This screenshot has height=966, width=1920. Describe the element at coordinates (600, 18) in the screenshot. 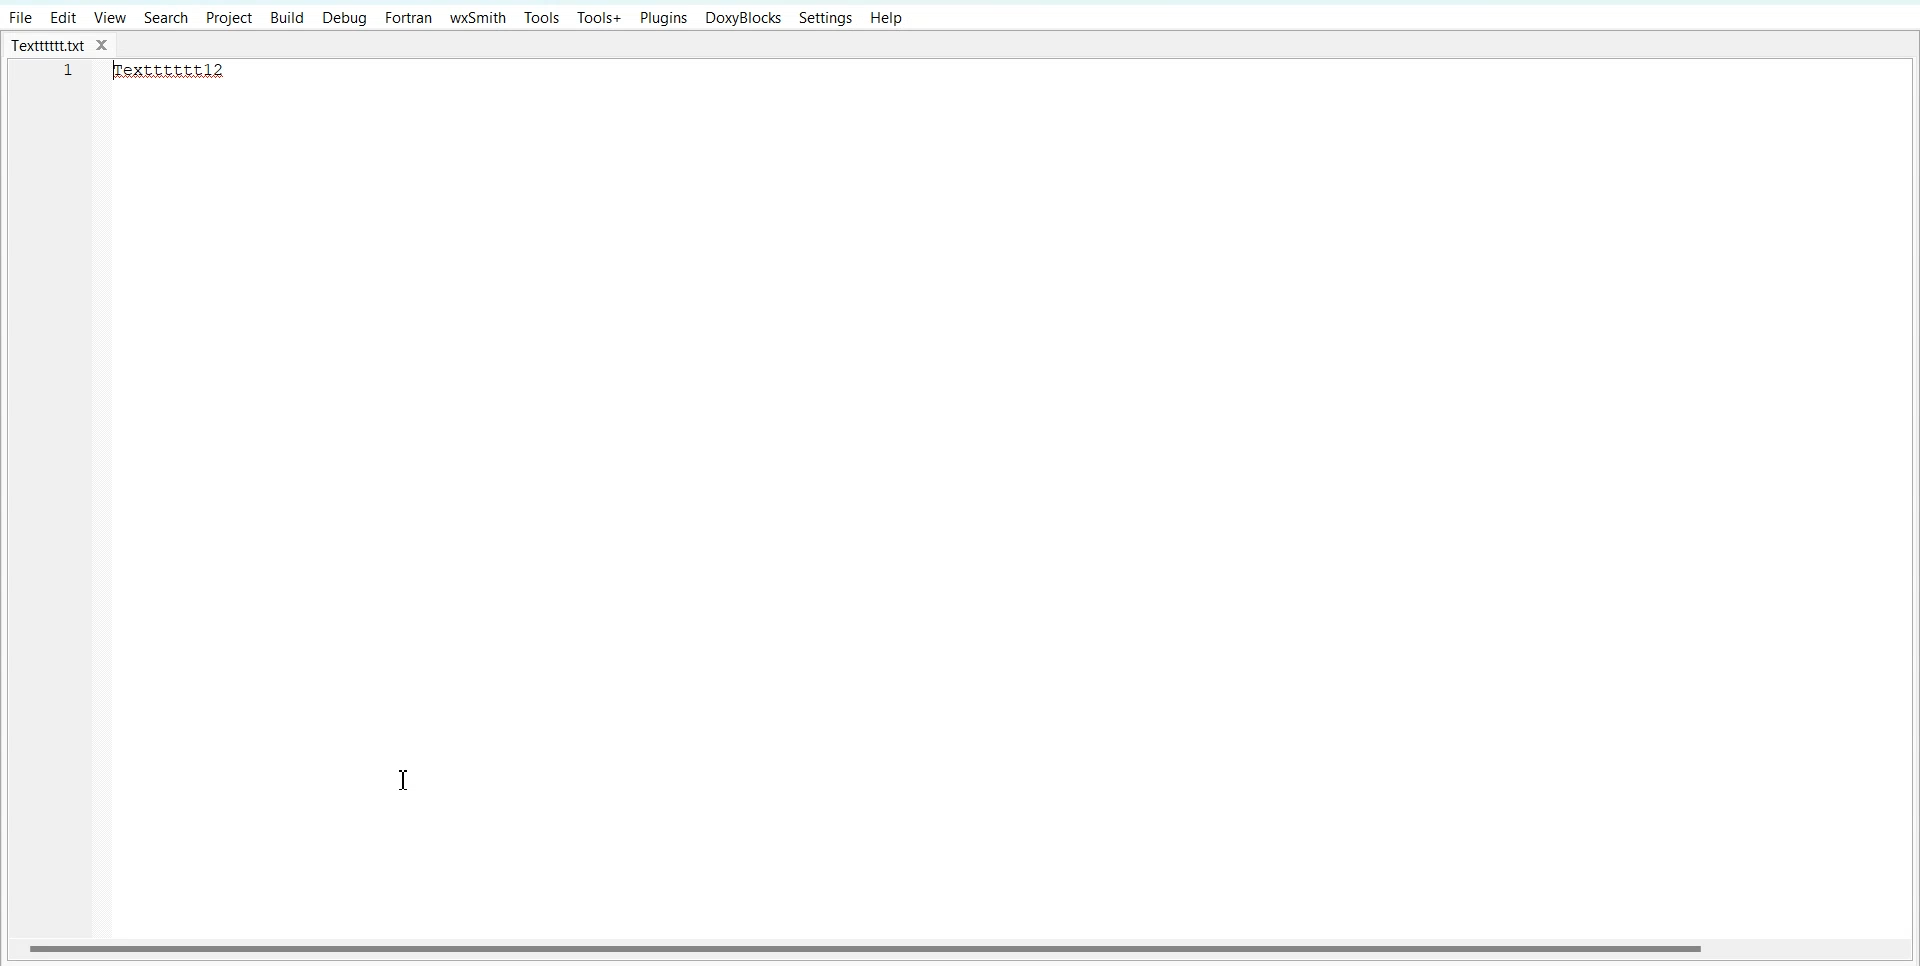

I see `Tools+` at that location.